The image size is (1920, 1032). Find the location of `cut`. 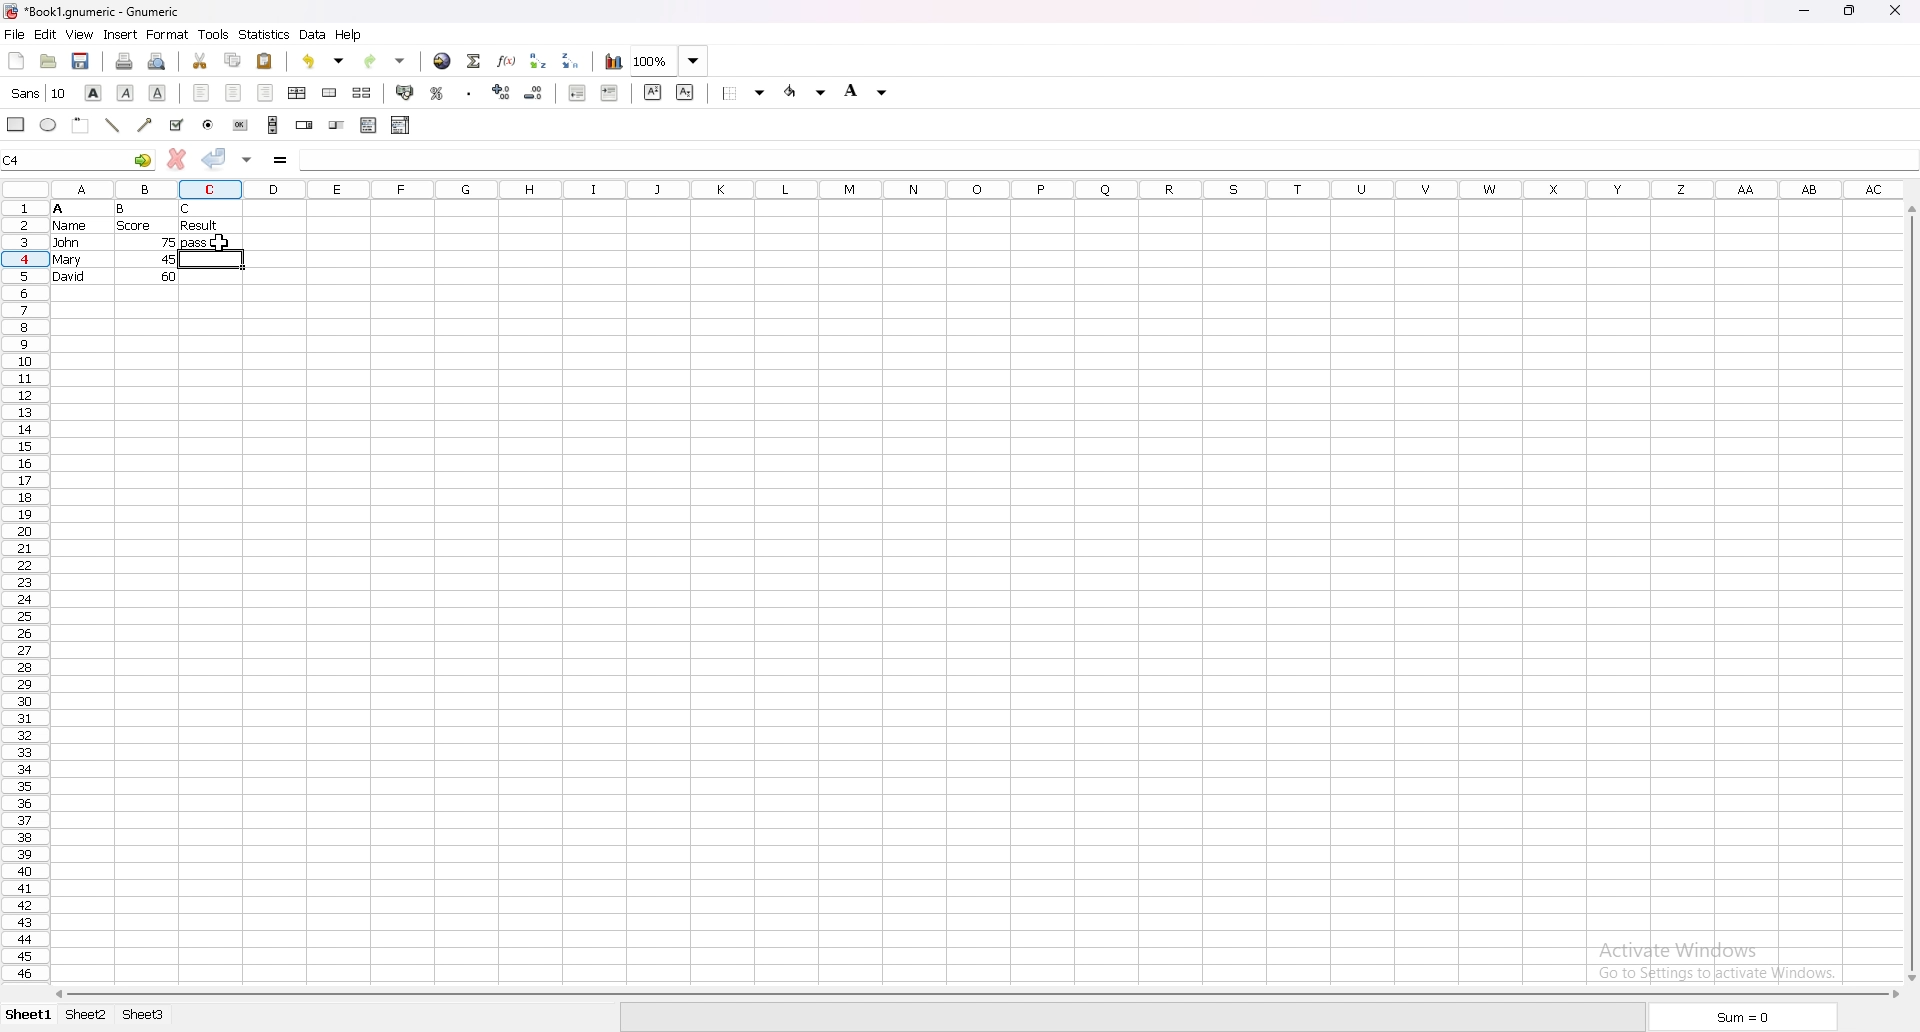

cut is located at coordinates (200, 61).